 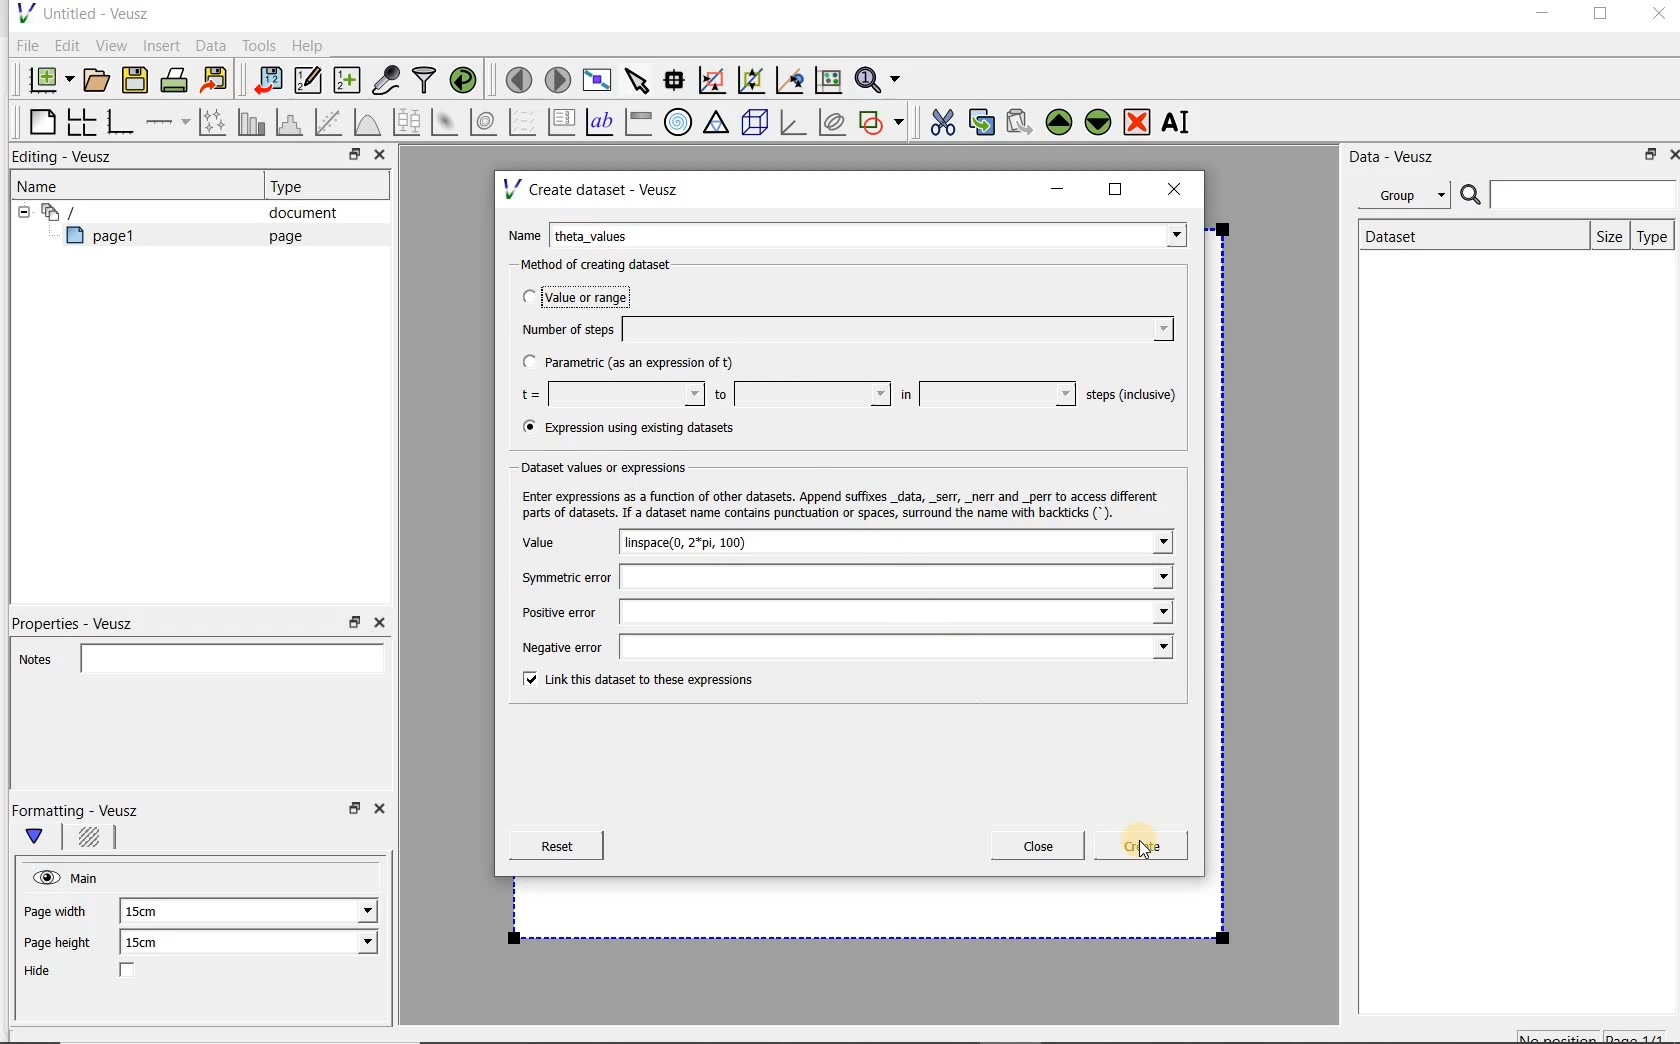 What do you see at coordinates (178, 79) in the screenshot?
I see `print the document` at bounding box center [178, 79].